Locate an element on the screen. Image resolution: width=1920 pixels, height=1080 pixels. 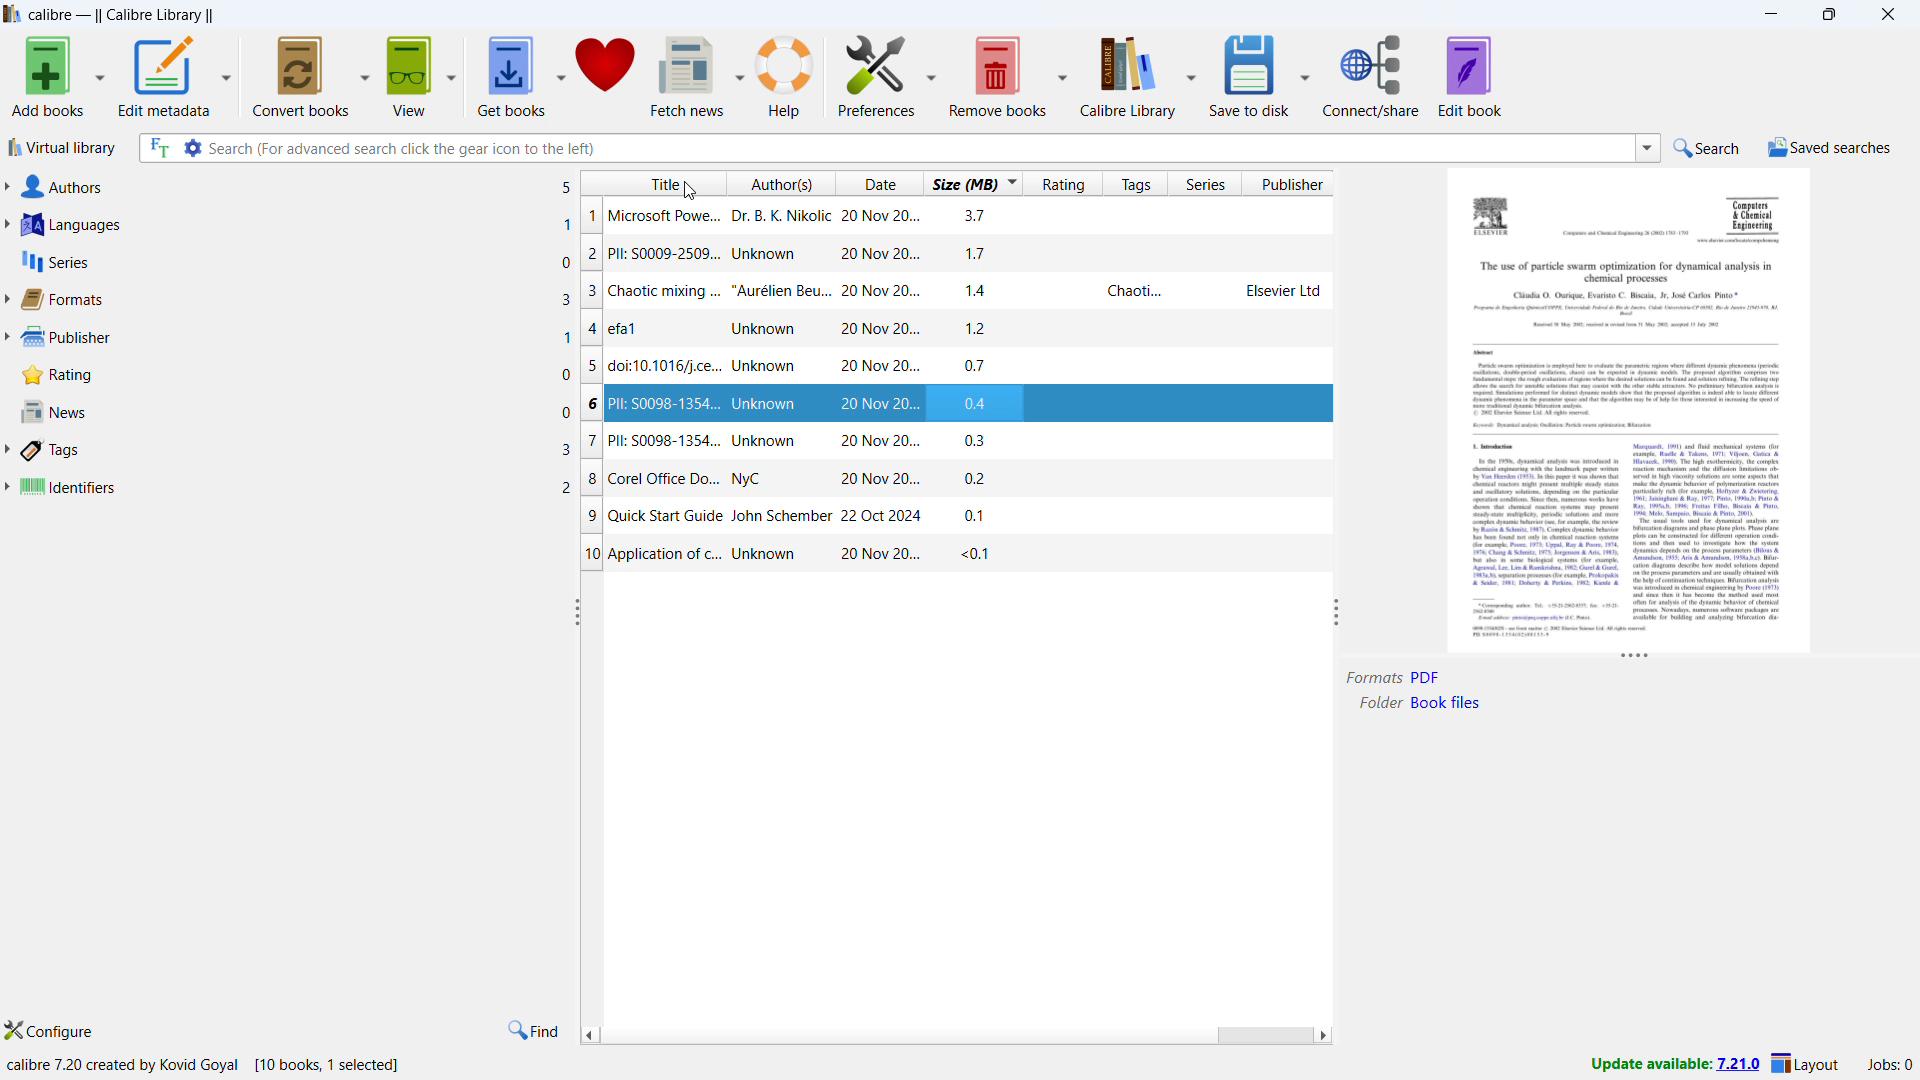
formats is located at coordinates (295, 300).